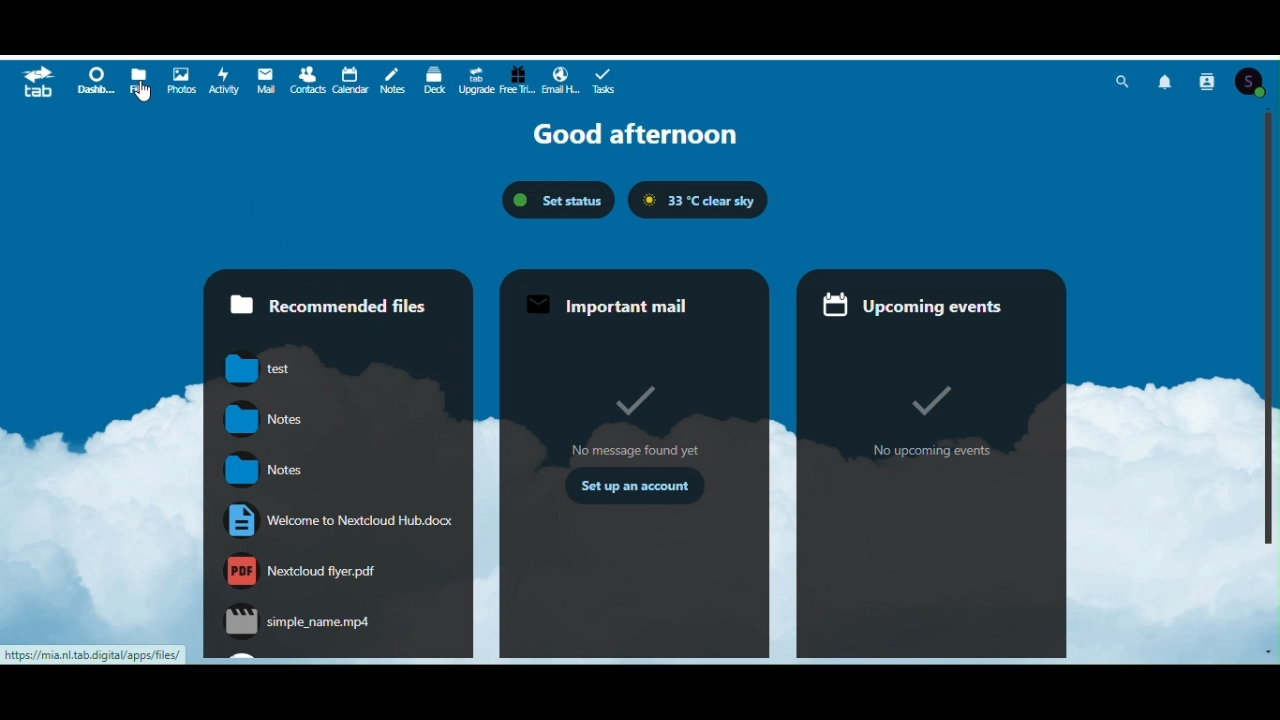  Describe the element at coordinates (1170, 80) in the screenshot. I see `Notifications` at that location.